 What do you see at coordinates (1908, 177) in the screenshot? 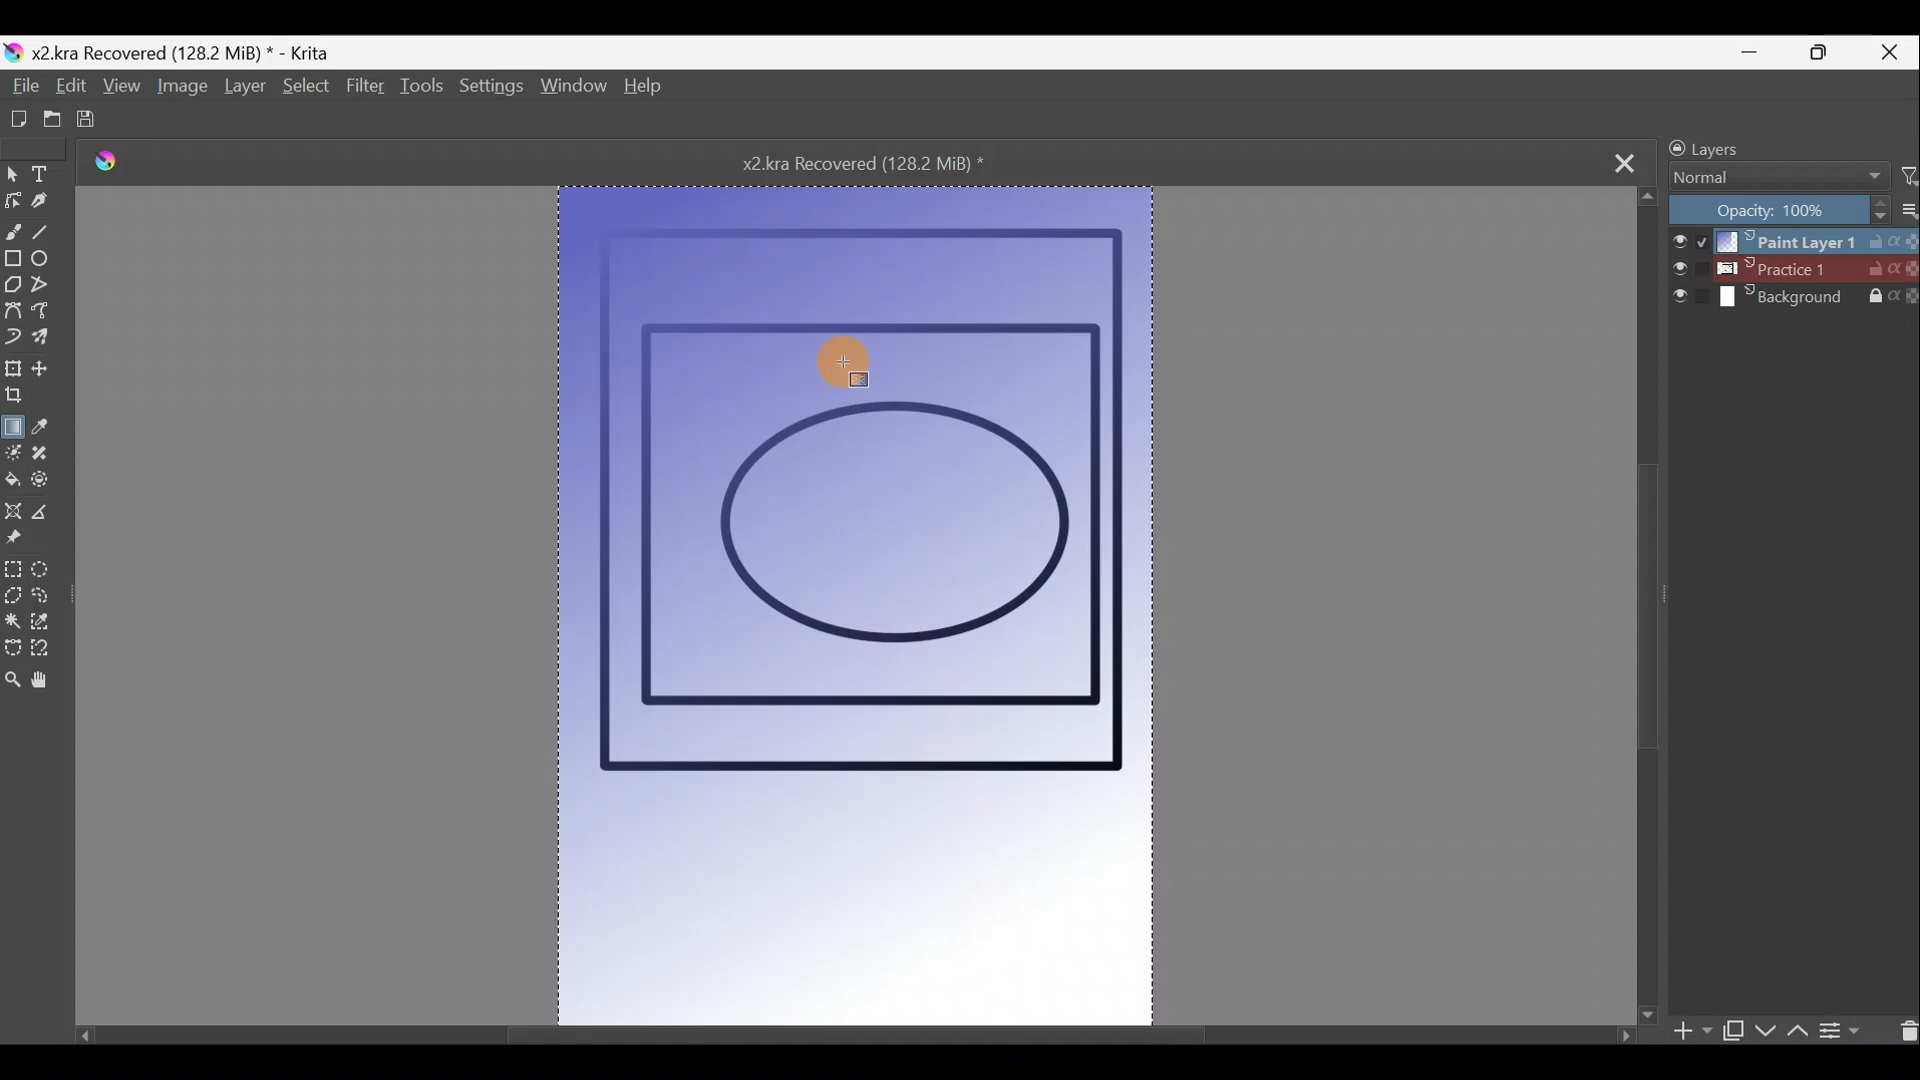
I see `Filter` at bounding box center [1908, 177].